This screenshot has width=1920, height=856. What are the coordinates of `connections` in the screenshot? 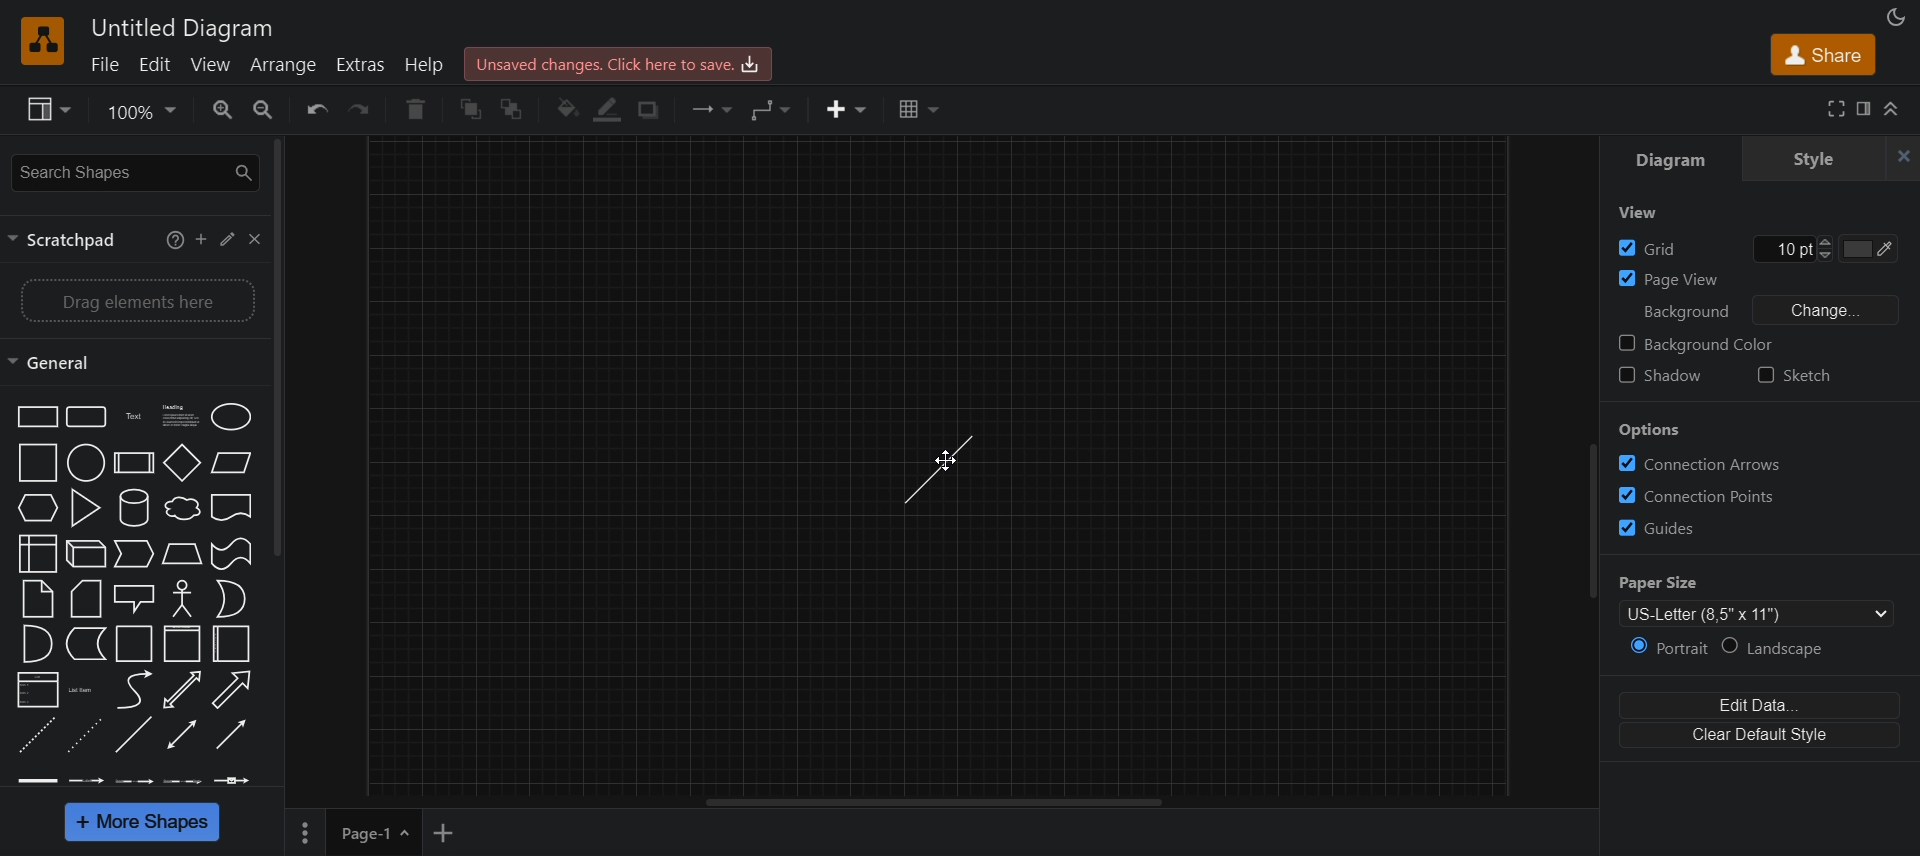 It's located at (710, 107).